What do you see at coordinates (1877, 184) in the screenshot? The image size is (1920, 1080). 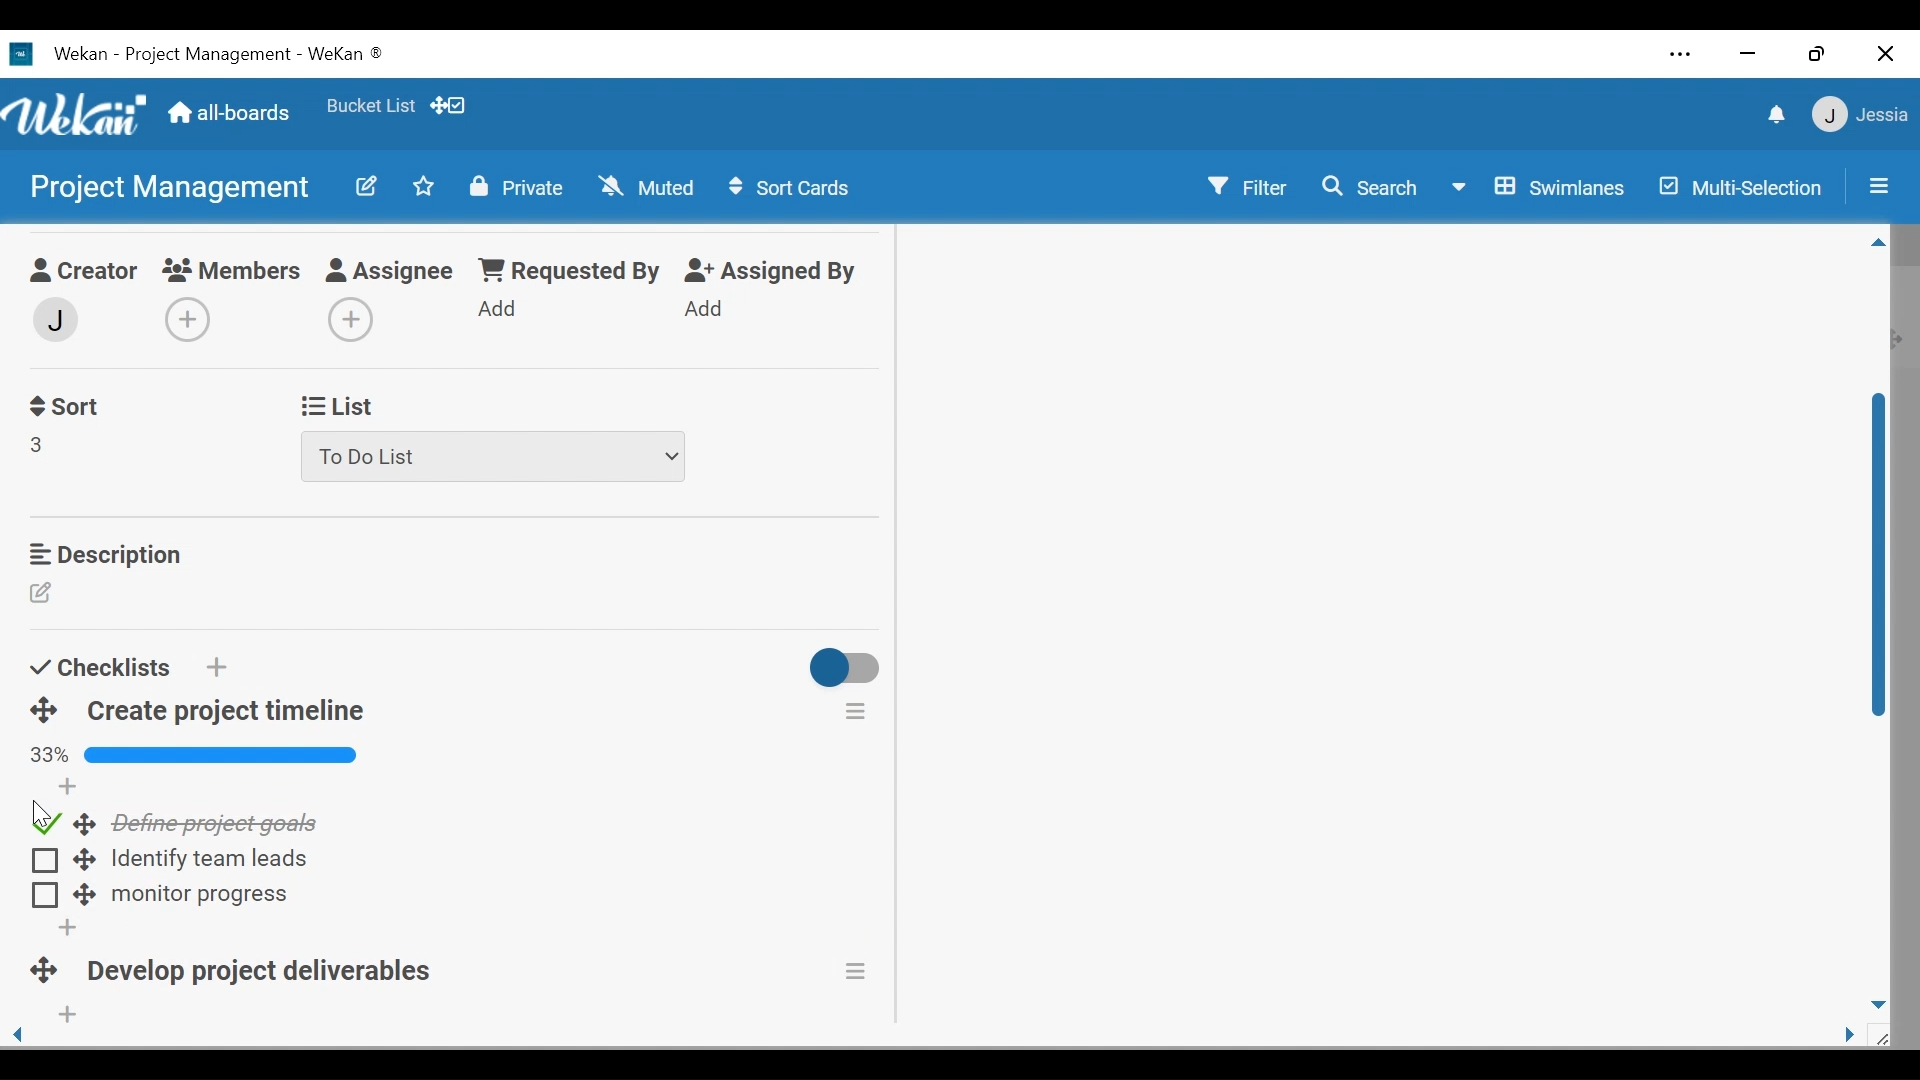 I see `Open/Close Sidebar` at bounding box center [1877, 184].